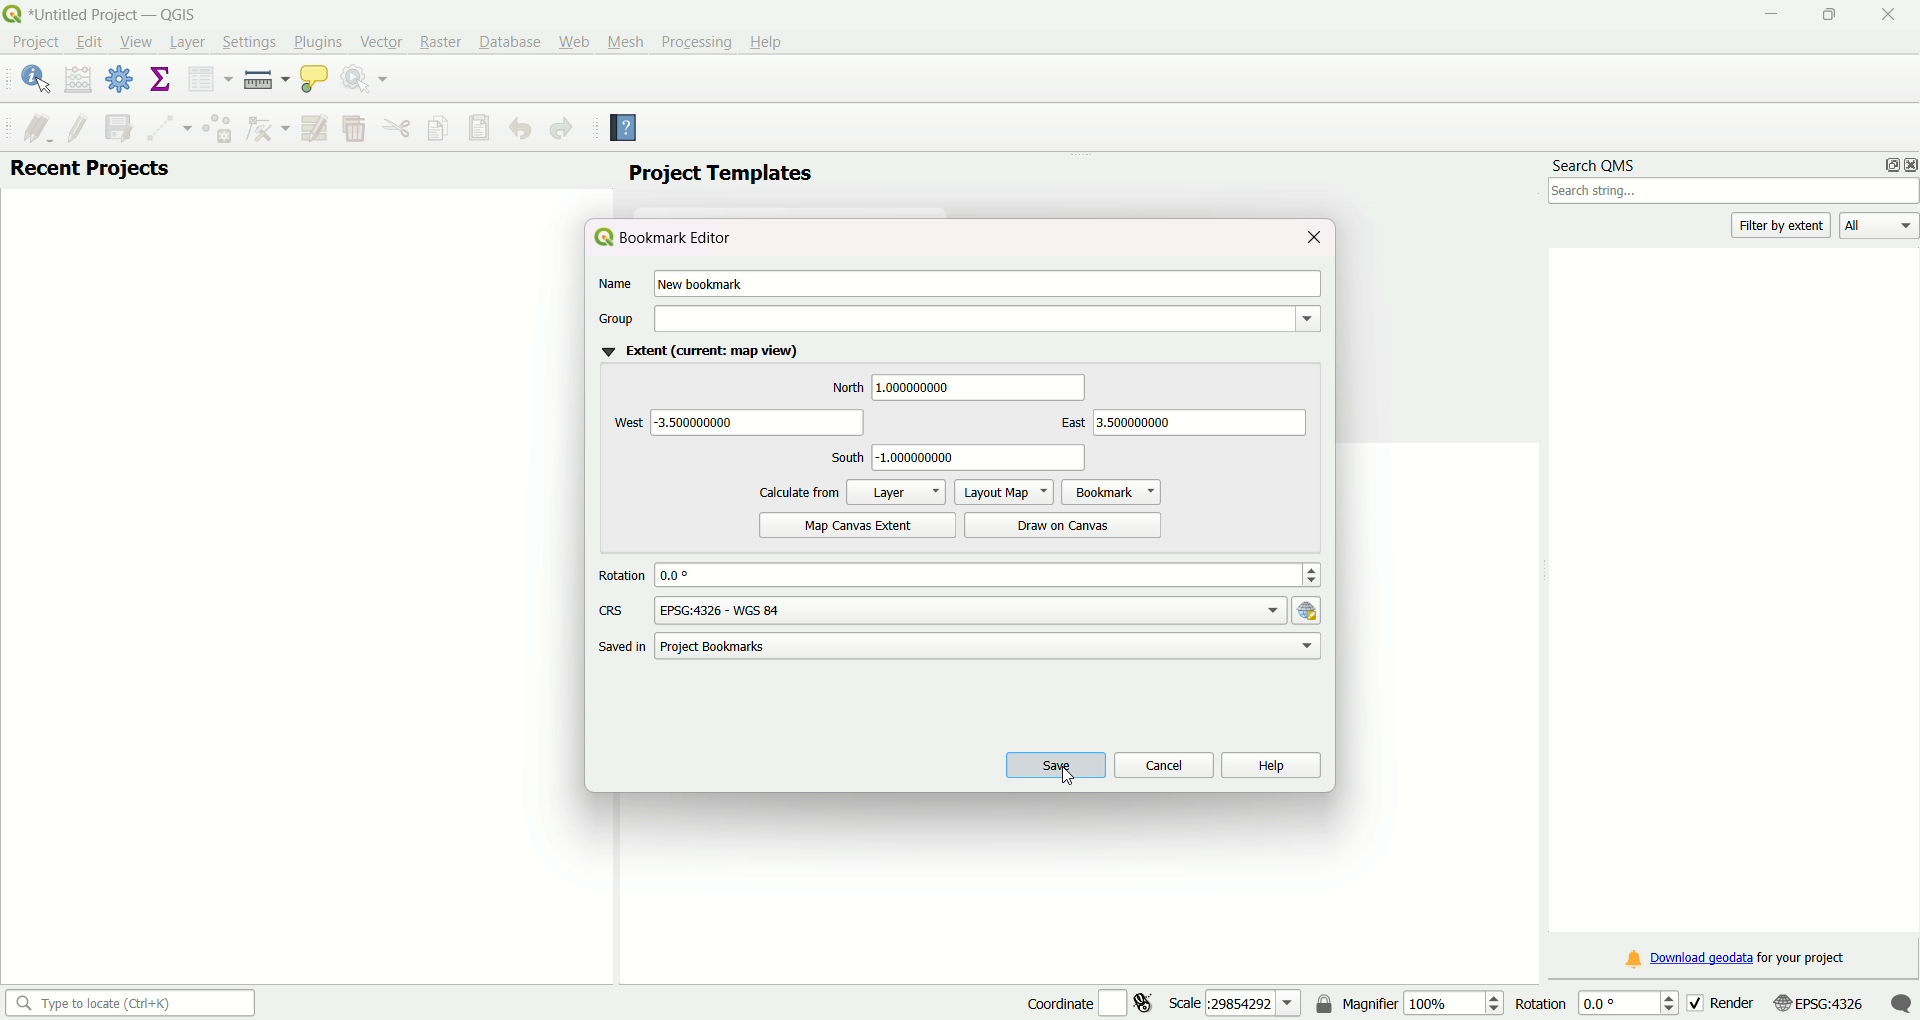  I want to click on message, so click(1901, 1002).